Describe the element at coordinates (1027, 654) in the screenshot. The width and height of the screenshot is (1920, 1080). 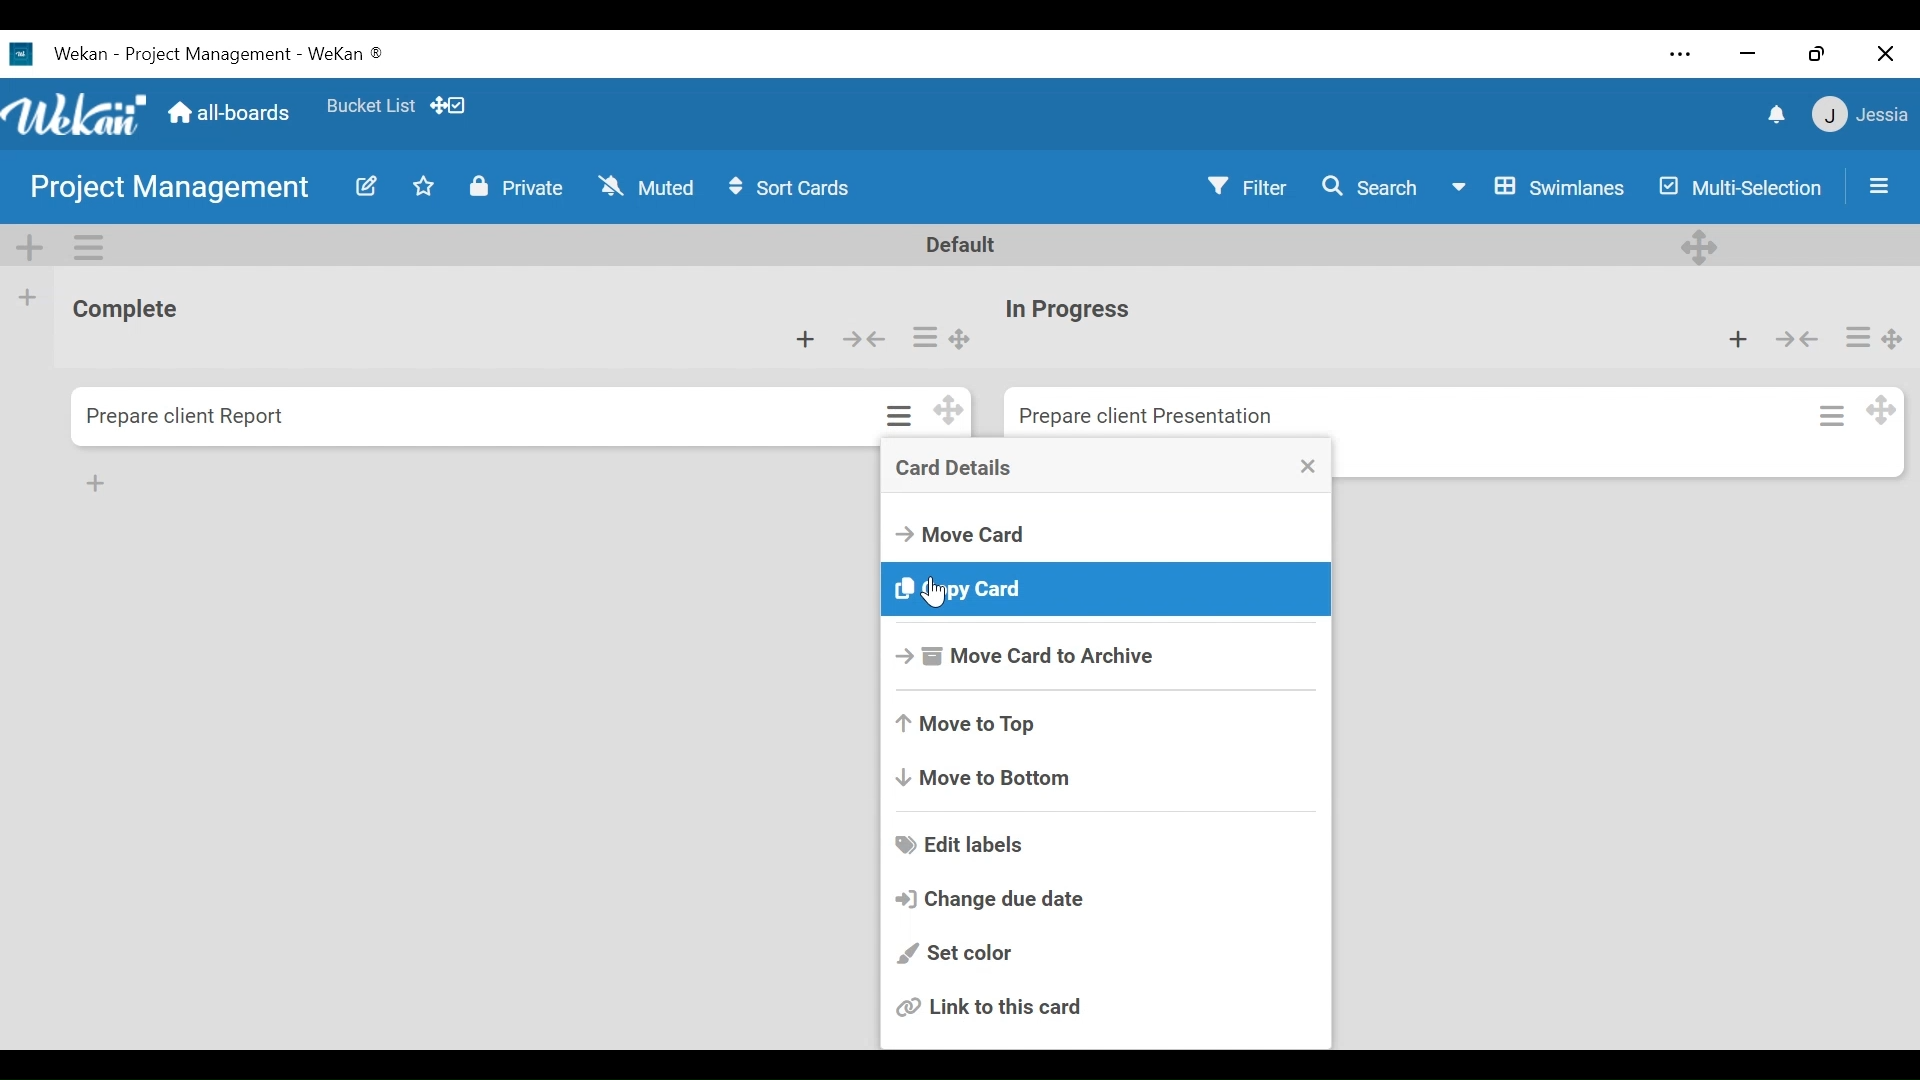
I see `Move Card to Archive` at that location.